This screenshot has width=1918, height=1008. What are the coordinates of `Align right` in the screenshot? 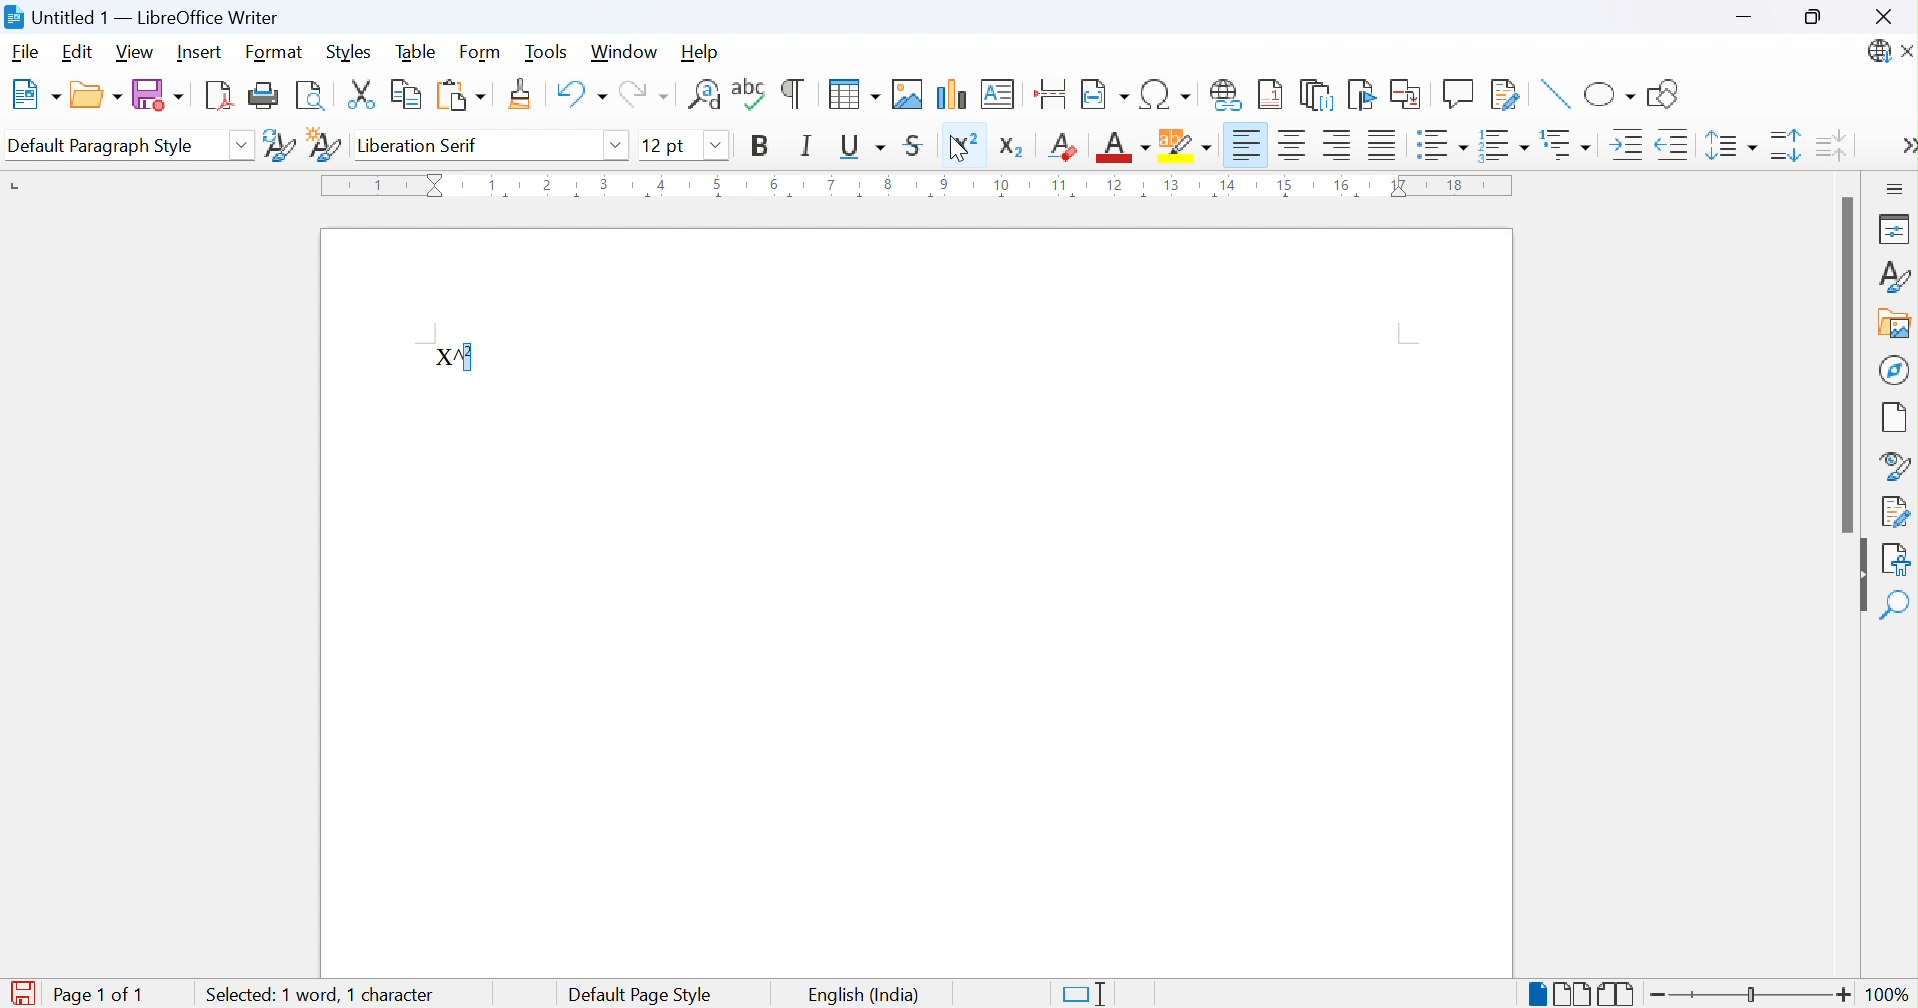 It's located at (1339, 148).